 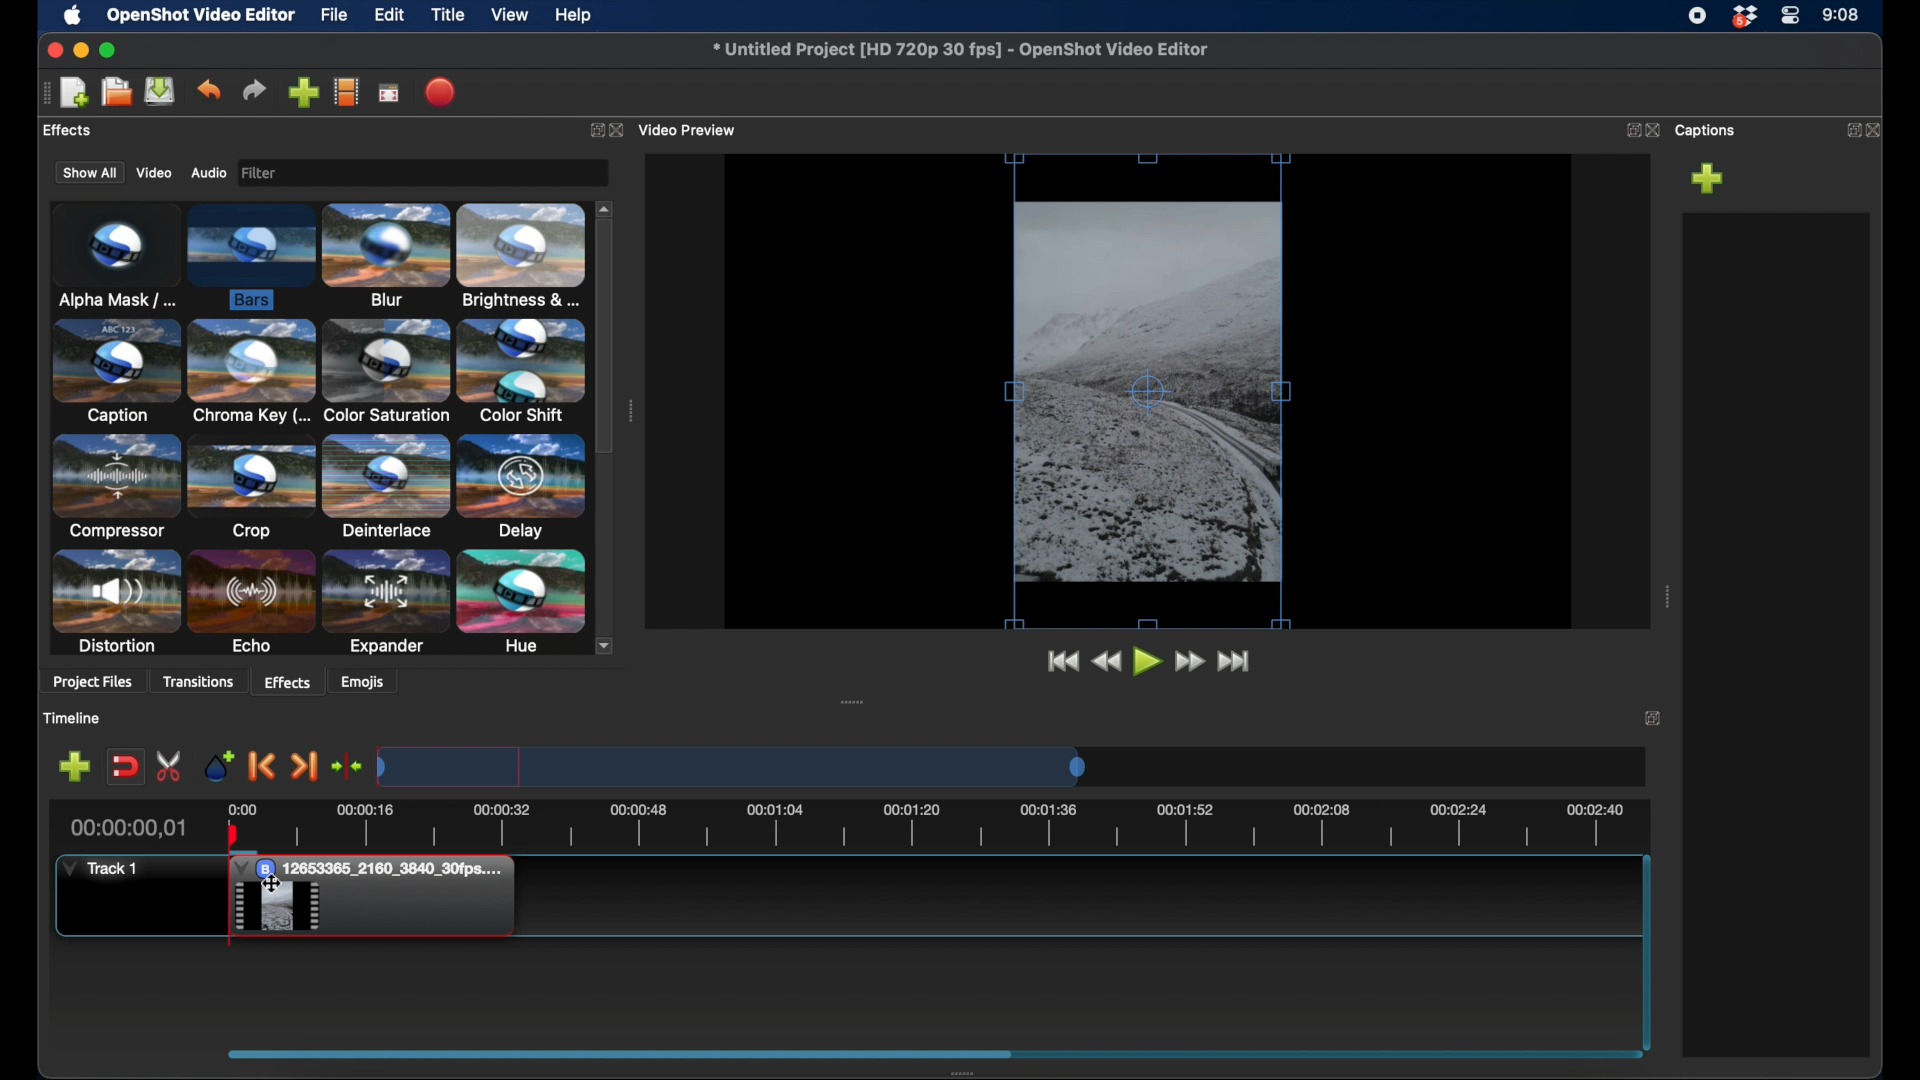 I want to click on filename, so click(x=959, y=49).